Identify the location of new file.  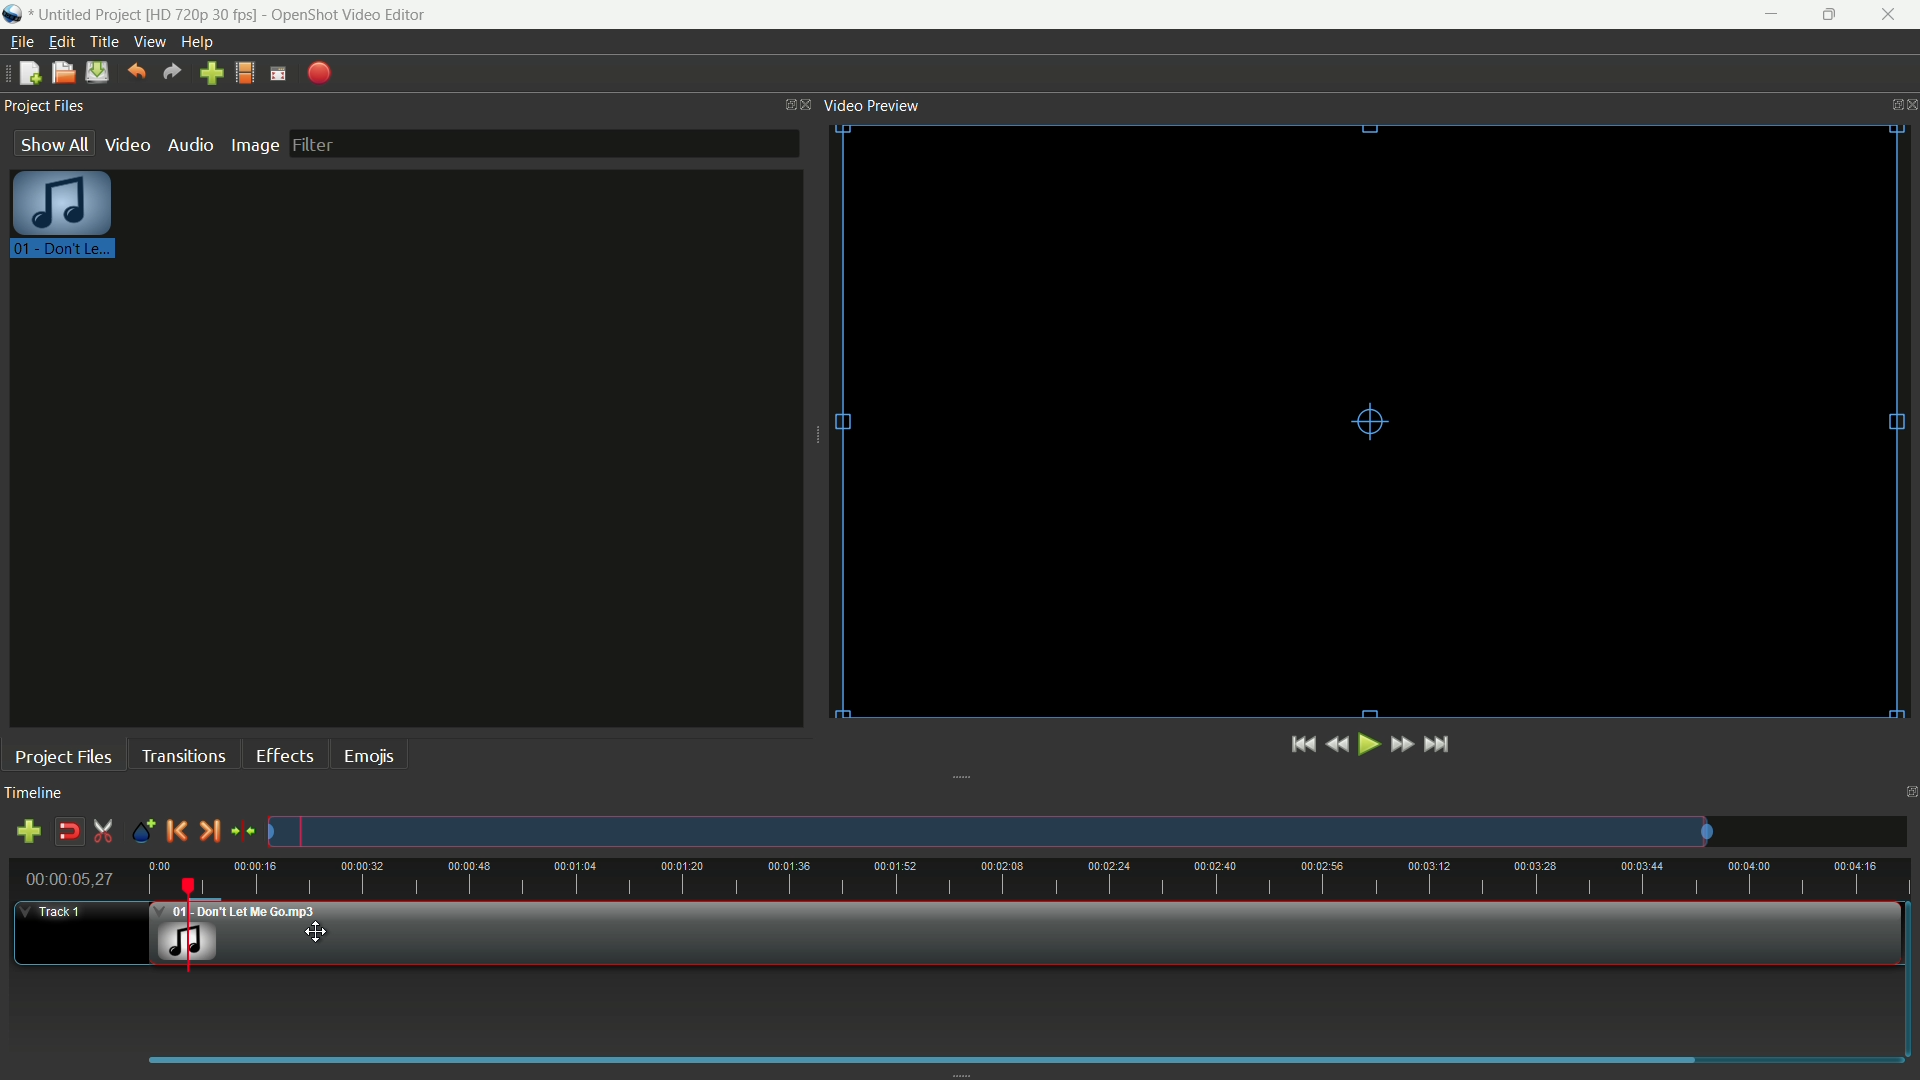
(29, 73).